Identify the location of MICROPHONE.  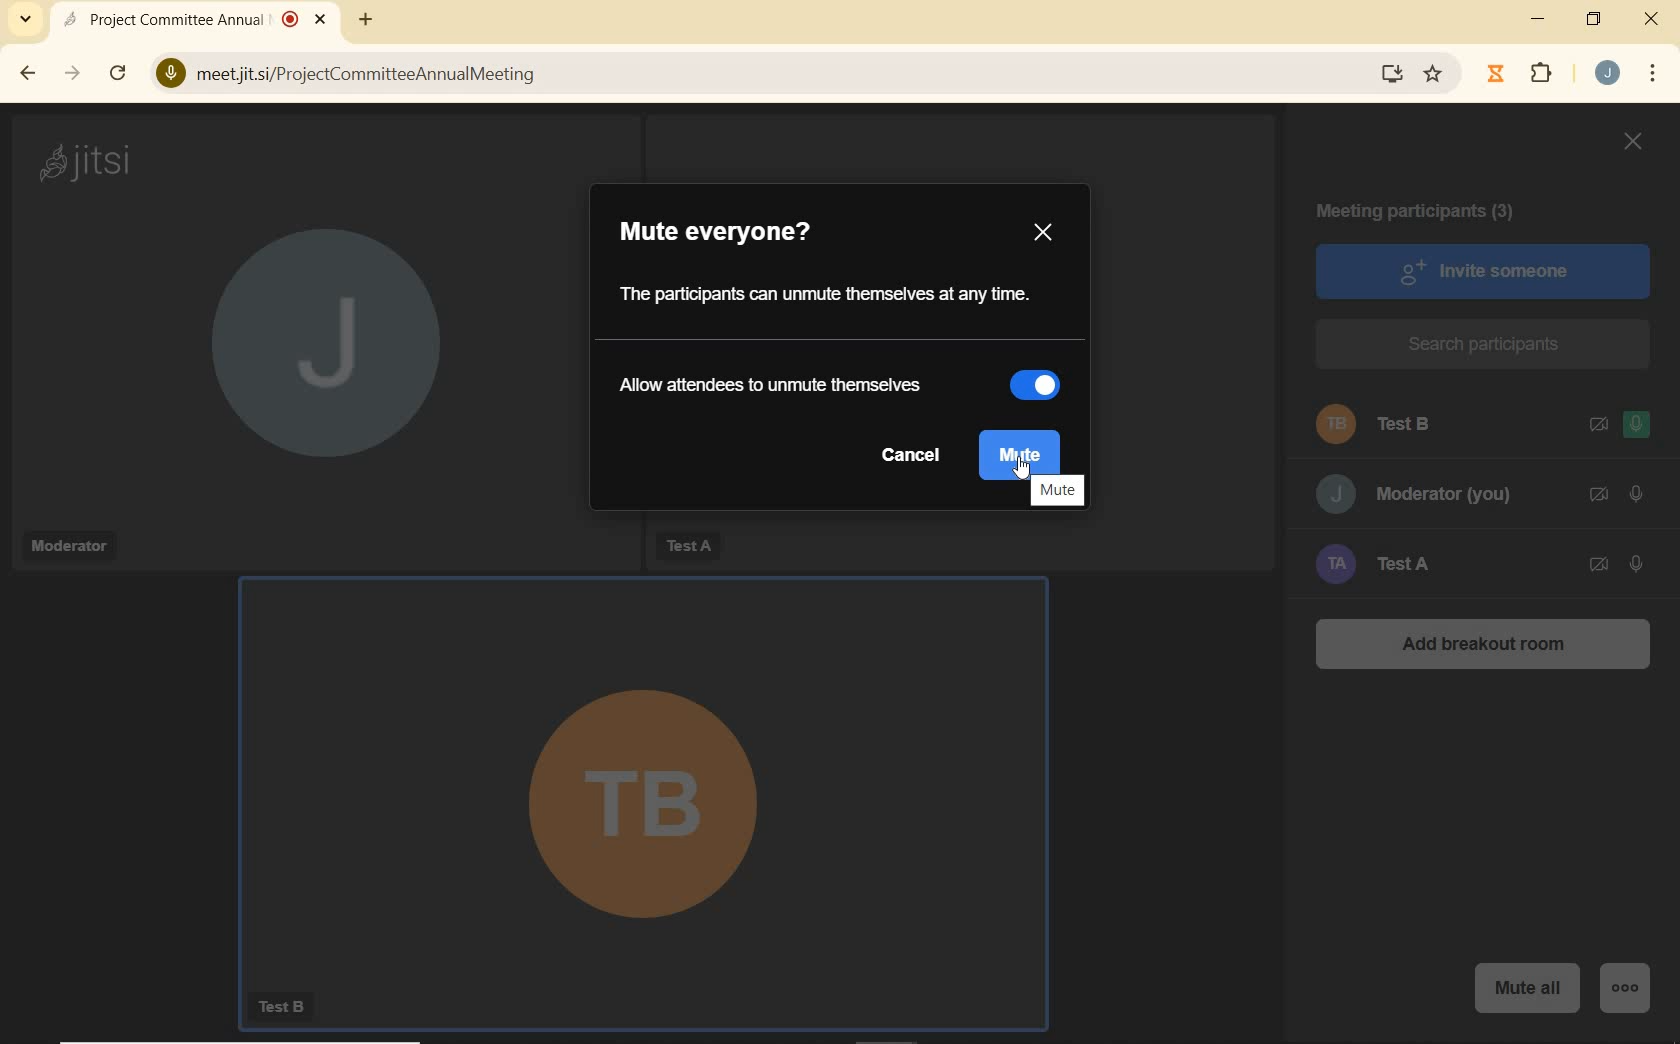
(1636, 563).